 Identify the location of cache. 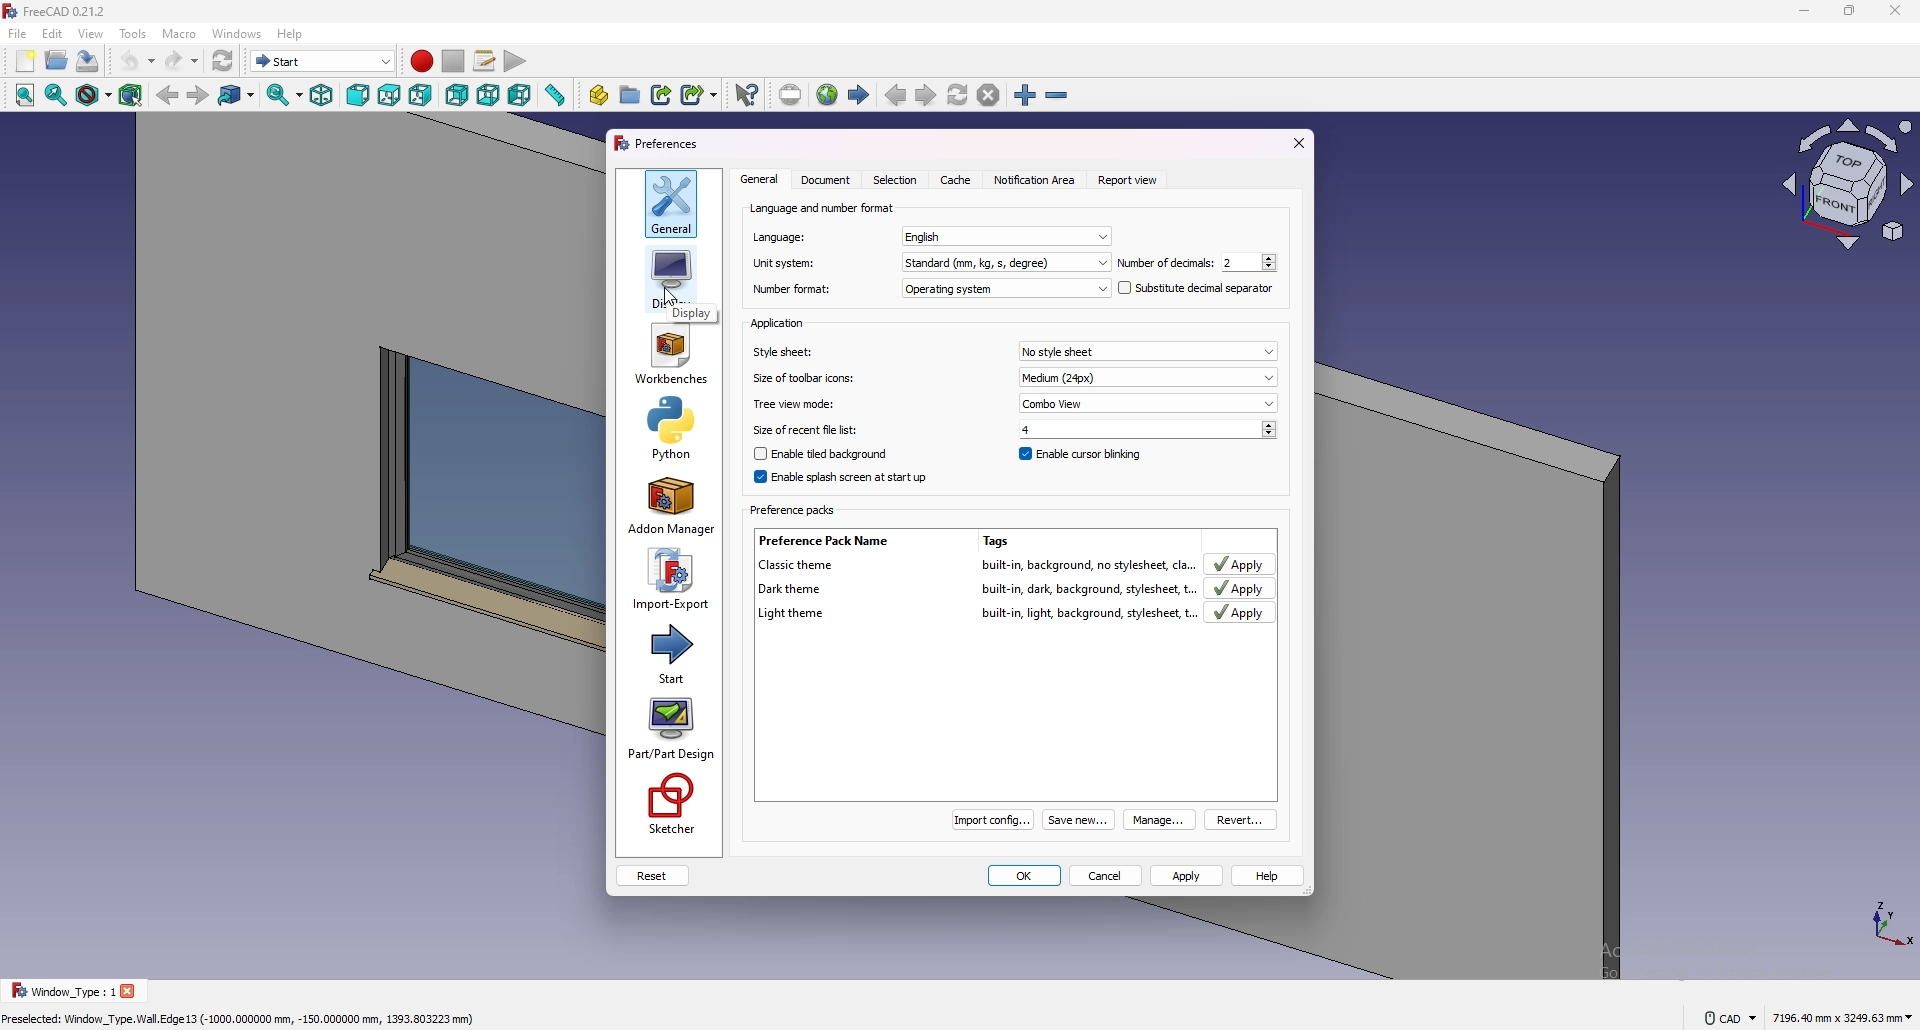
(954, 178).